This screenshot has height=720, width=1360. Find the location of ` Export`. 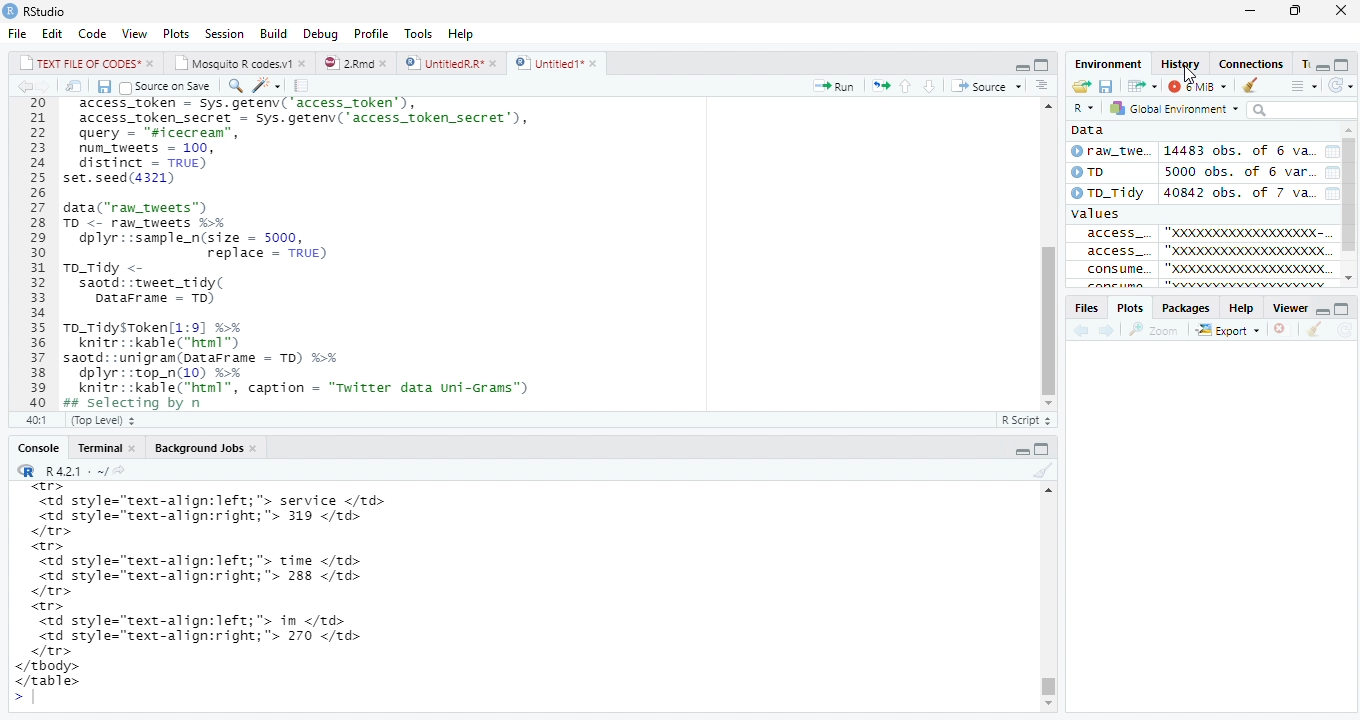

 Export is located at coordinates (1231, 331).